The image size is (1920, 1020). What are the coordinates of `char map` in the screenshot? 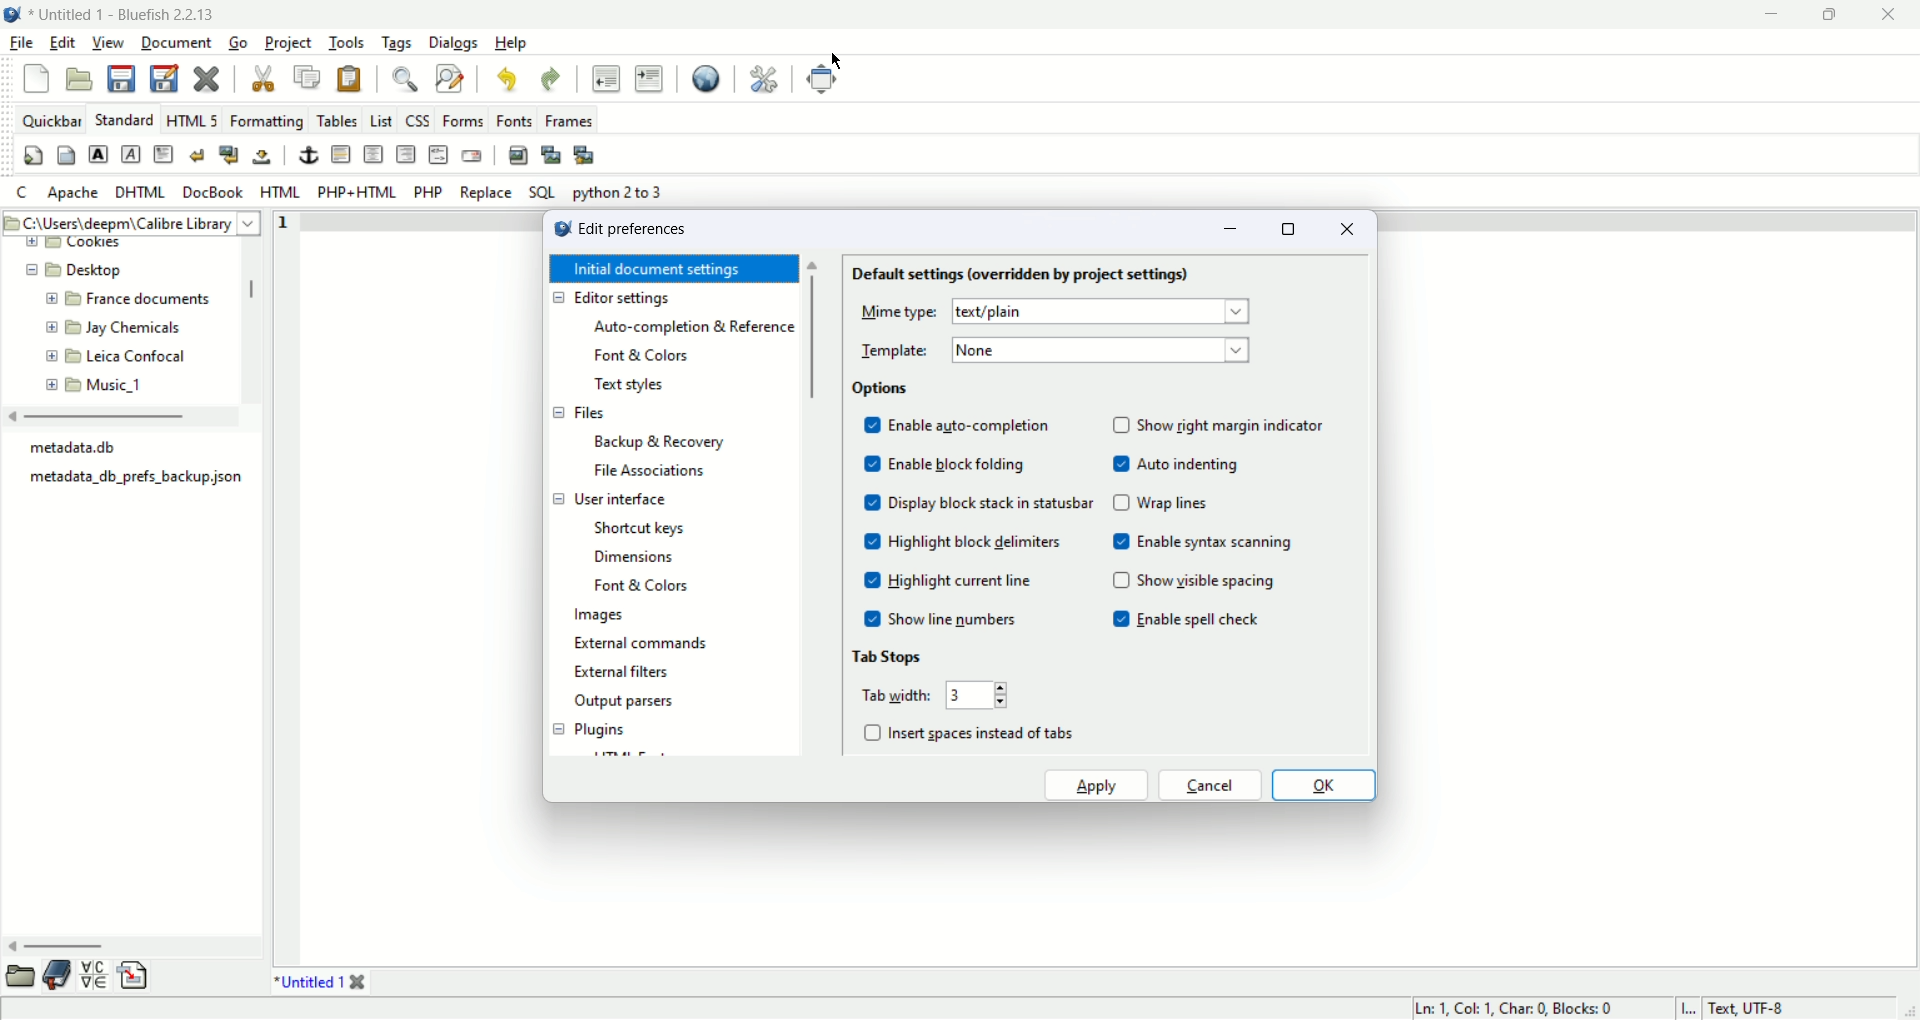 It's located at (98, 977).